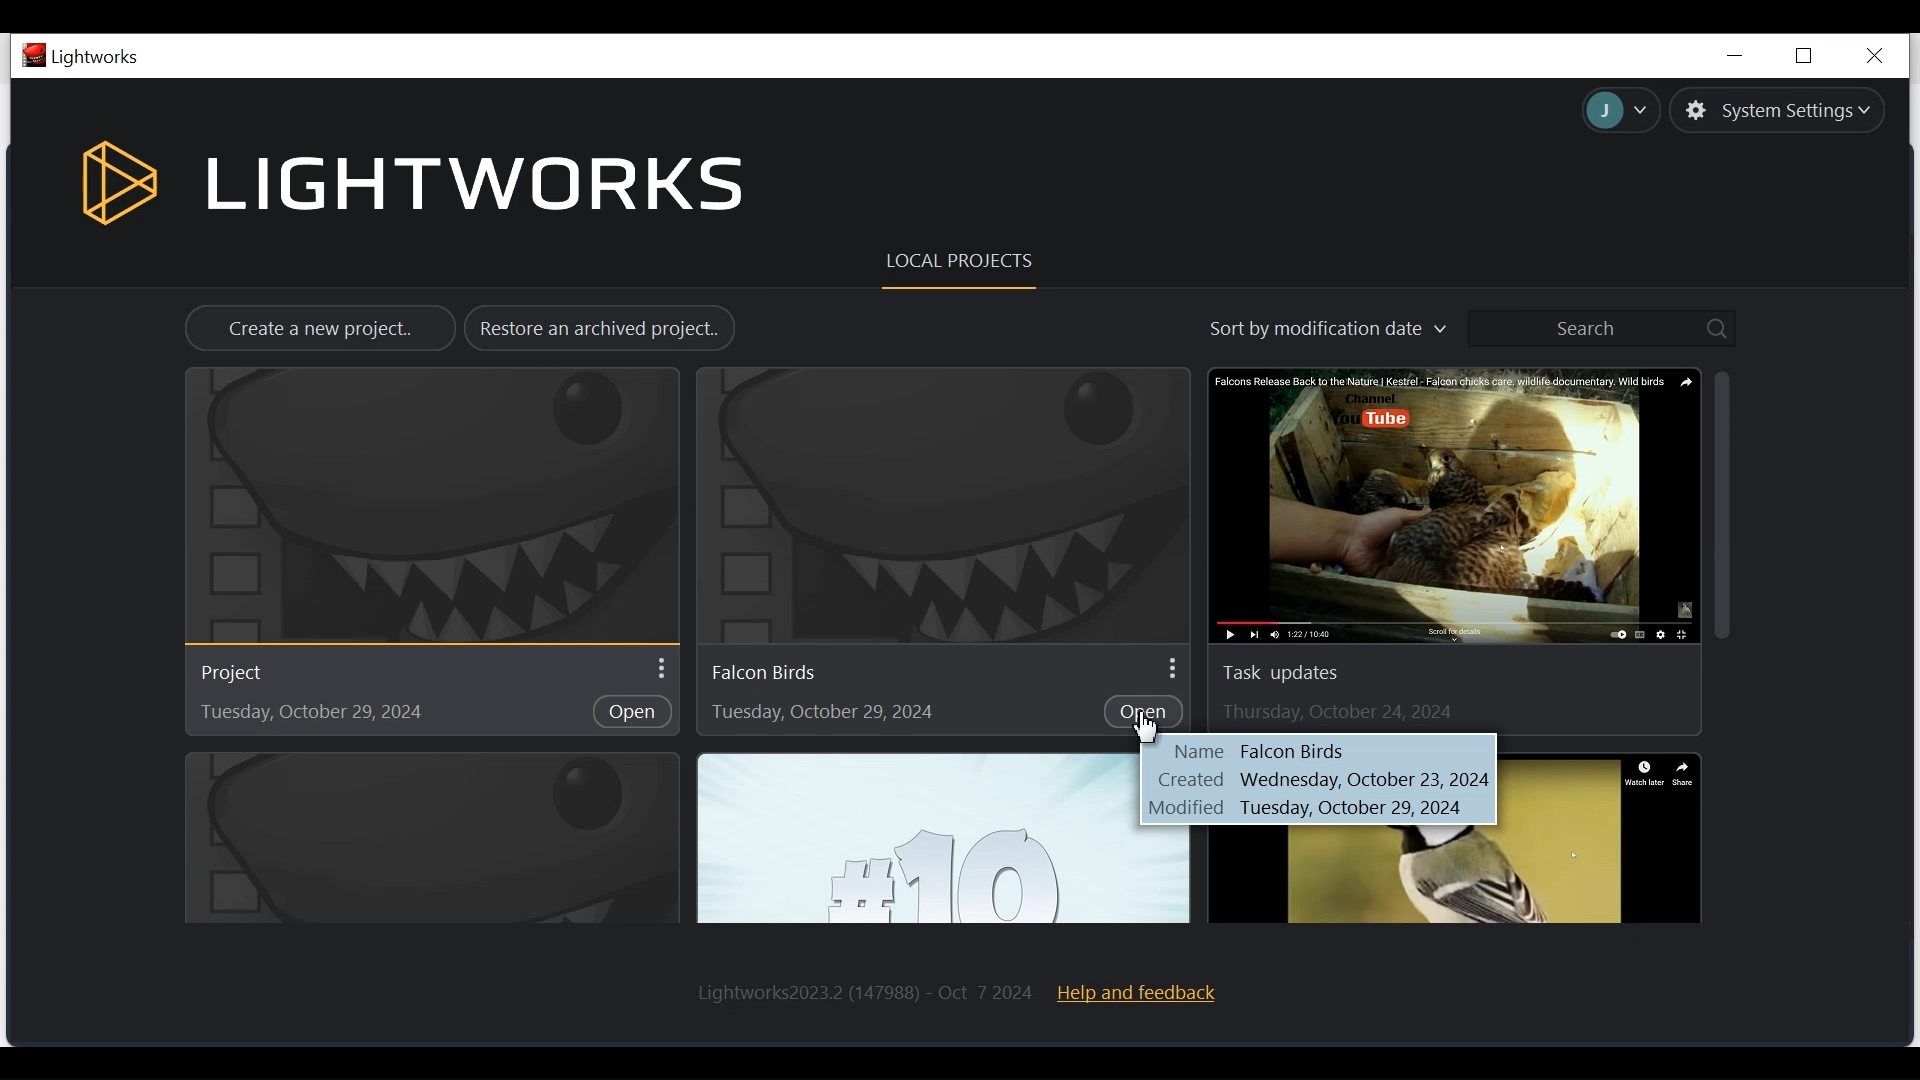  Describe the element at coordinates (920, 837) in the screenshot. I see `image` at that location.